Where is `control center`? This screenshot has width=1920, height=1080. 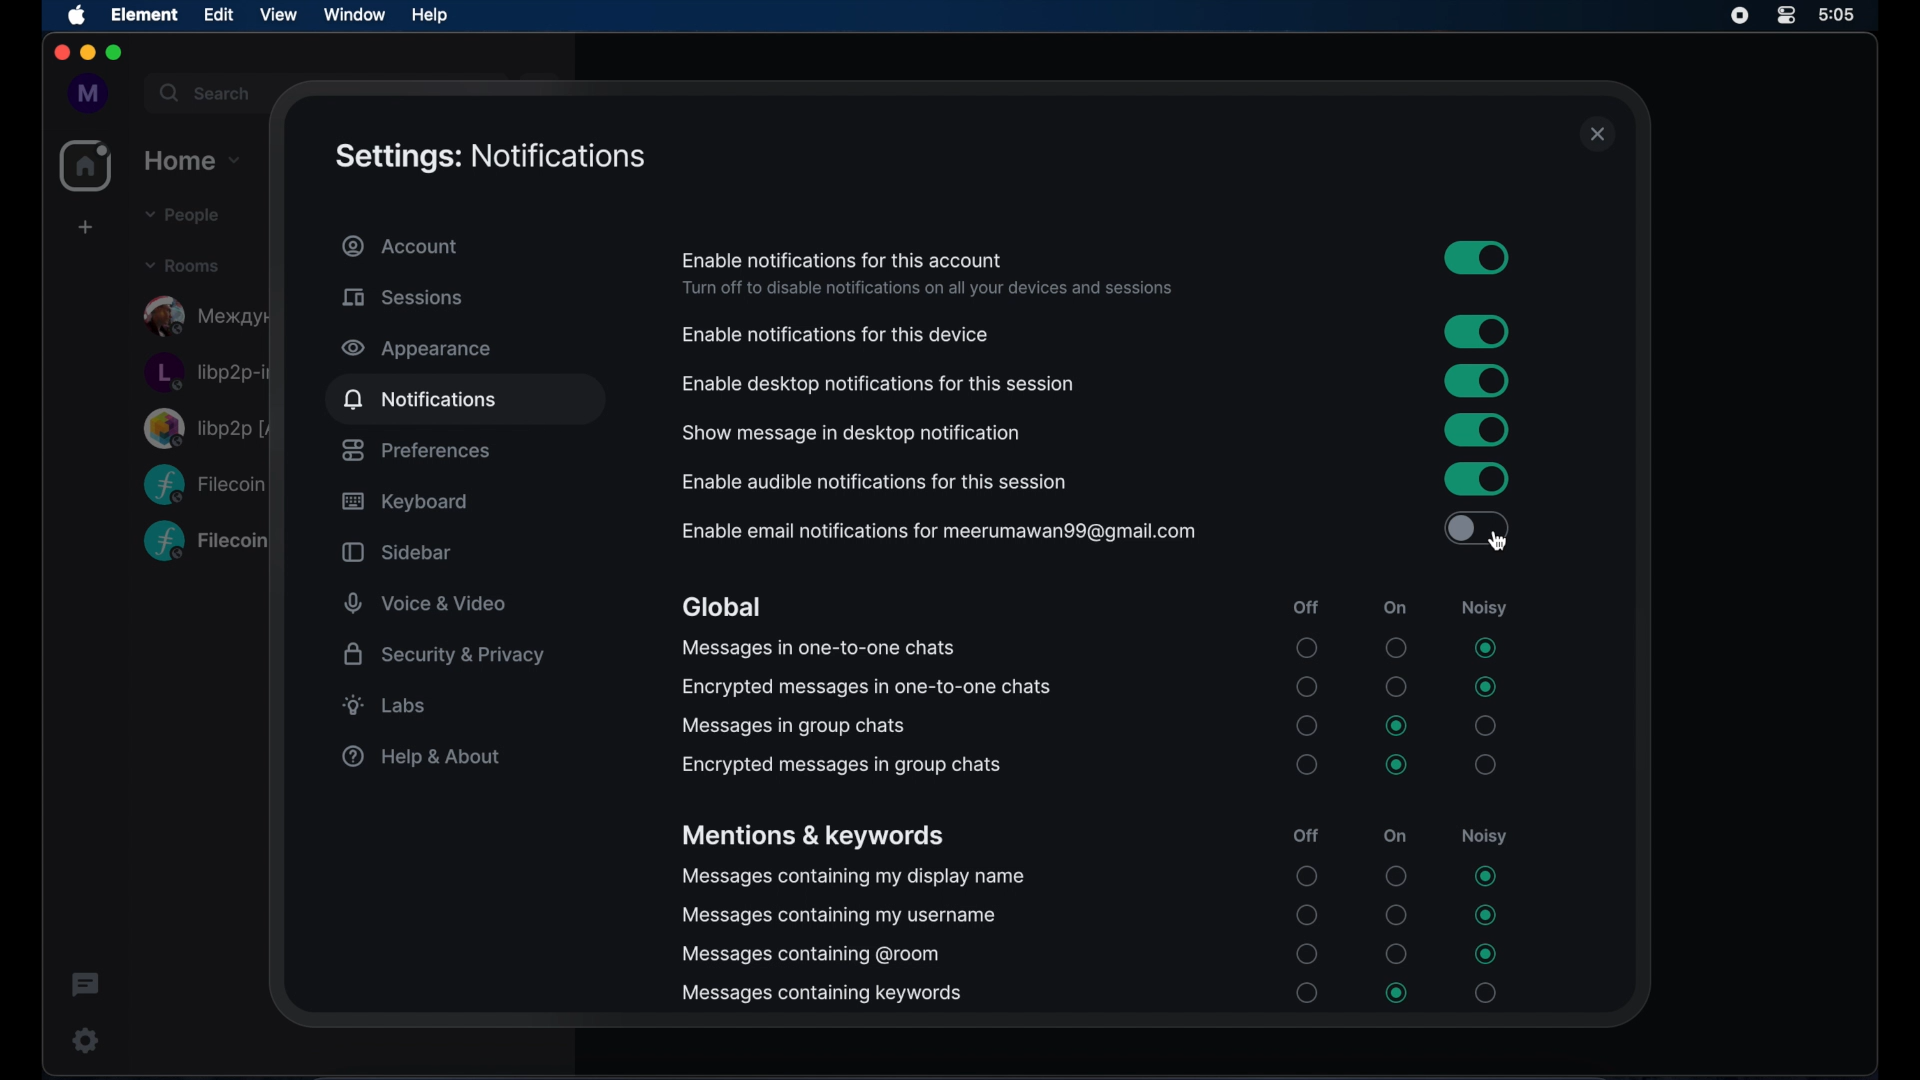
control center is located at coordinates (1787, 16).